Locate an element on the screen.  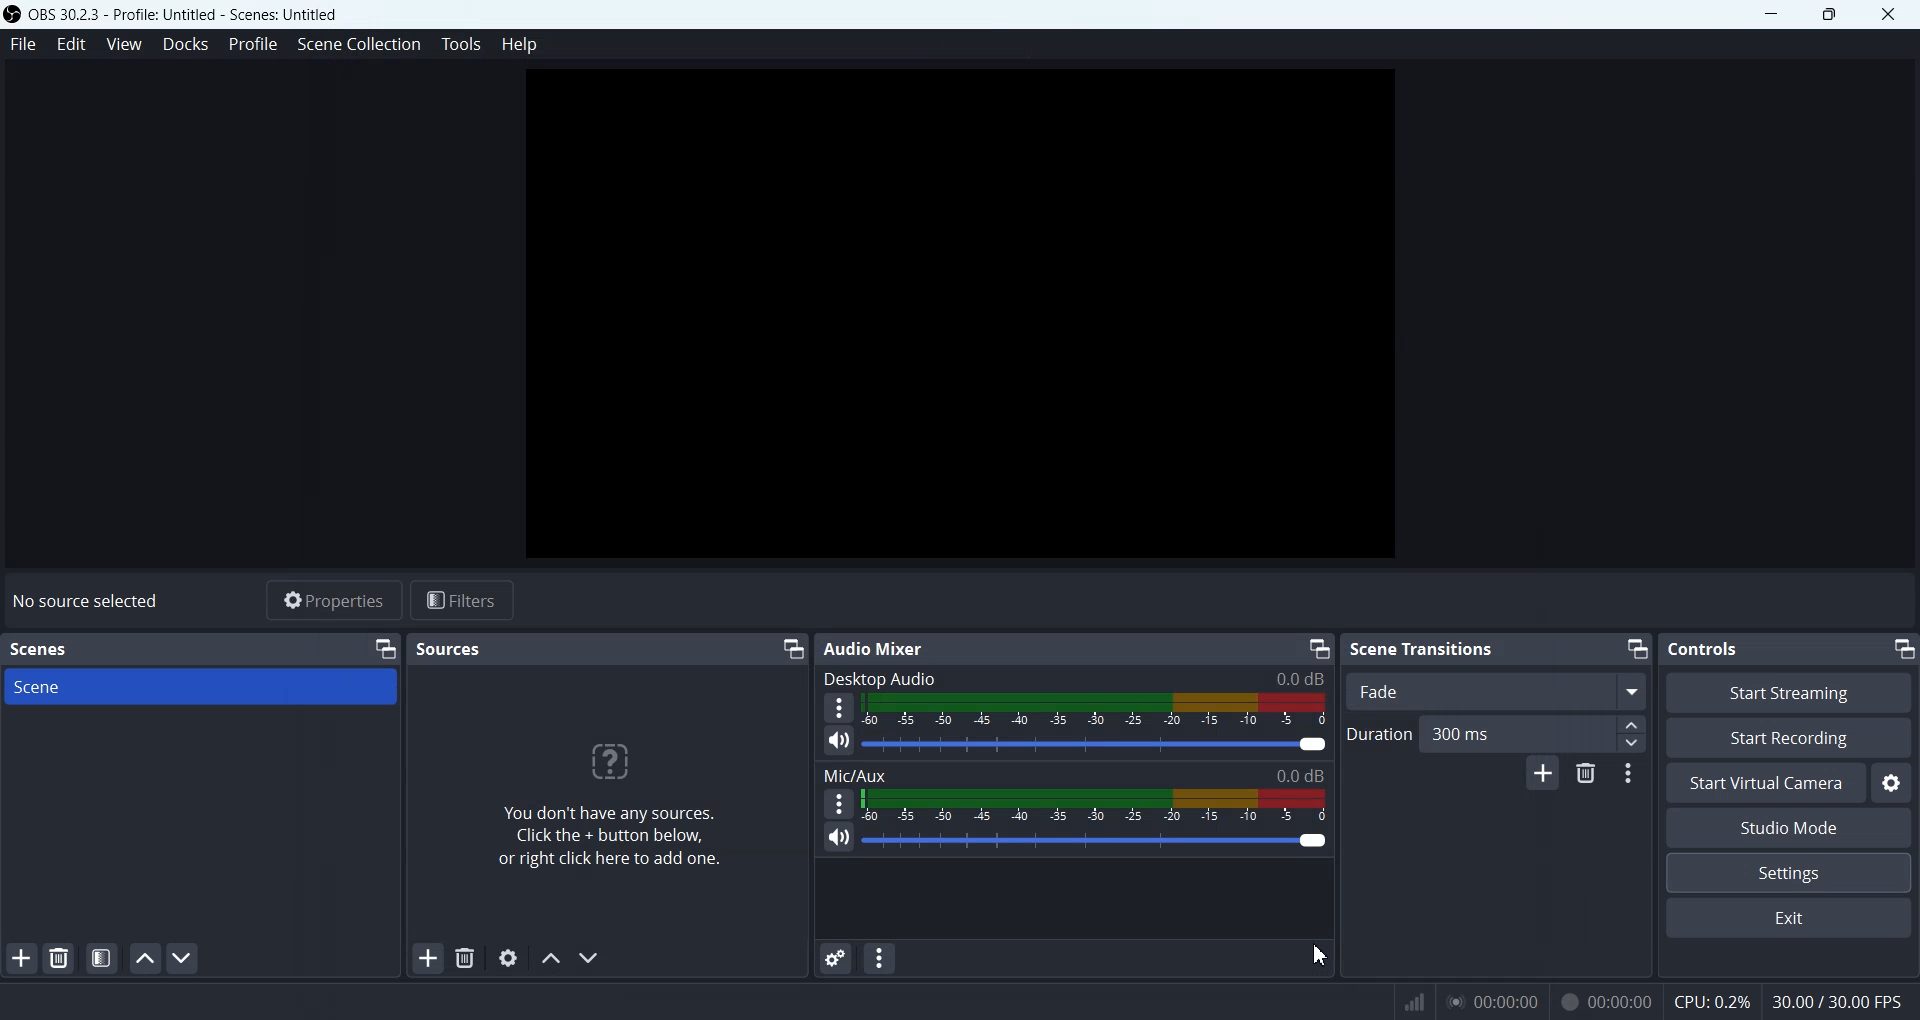
Audio Mixer is located at coordinates (875, 651).